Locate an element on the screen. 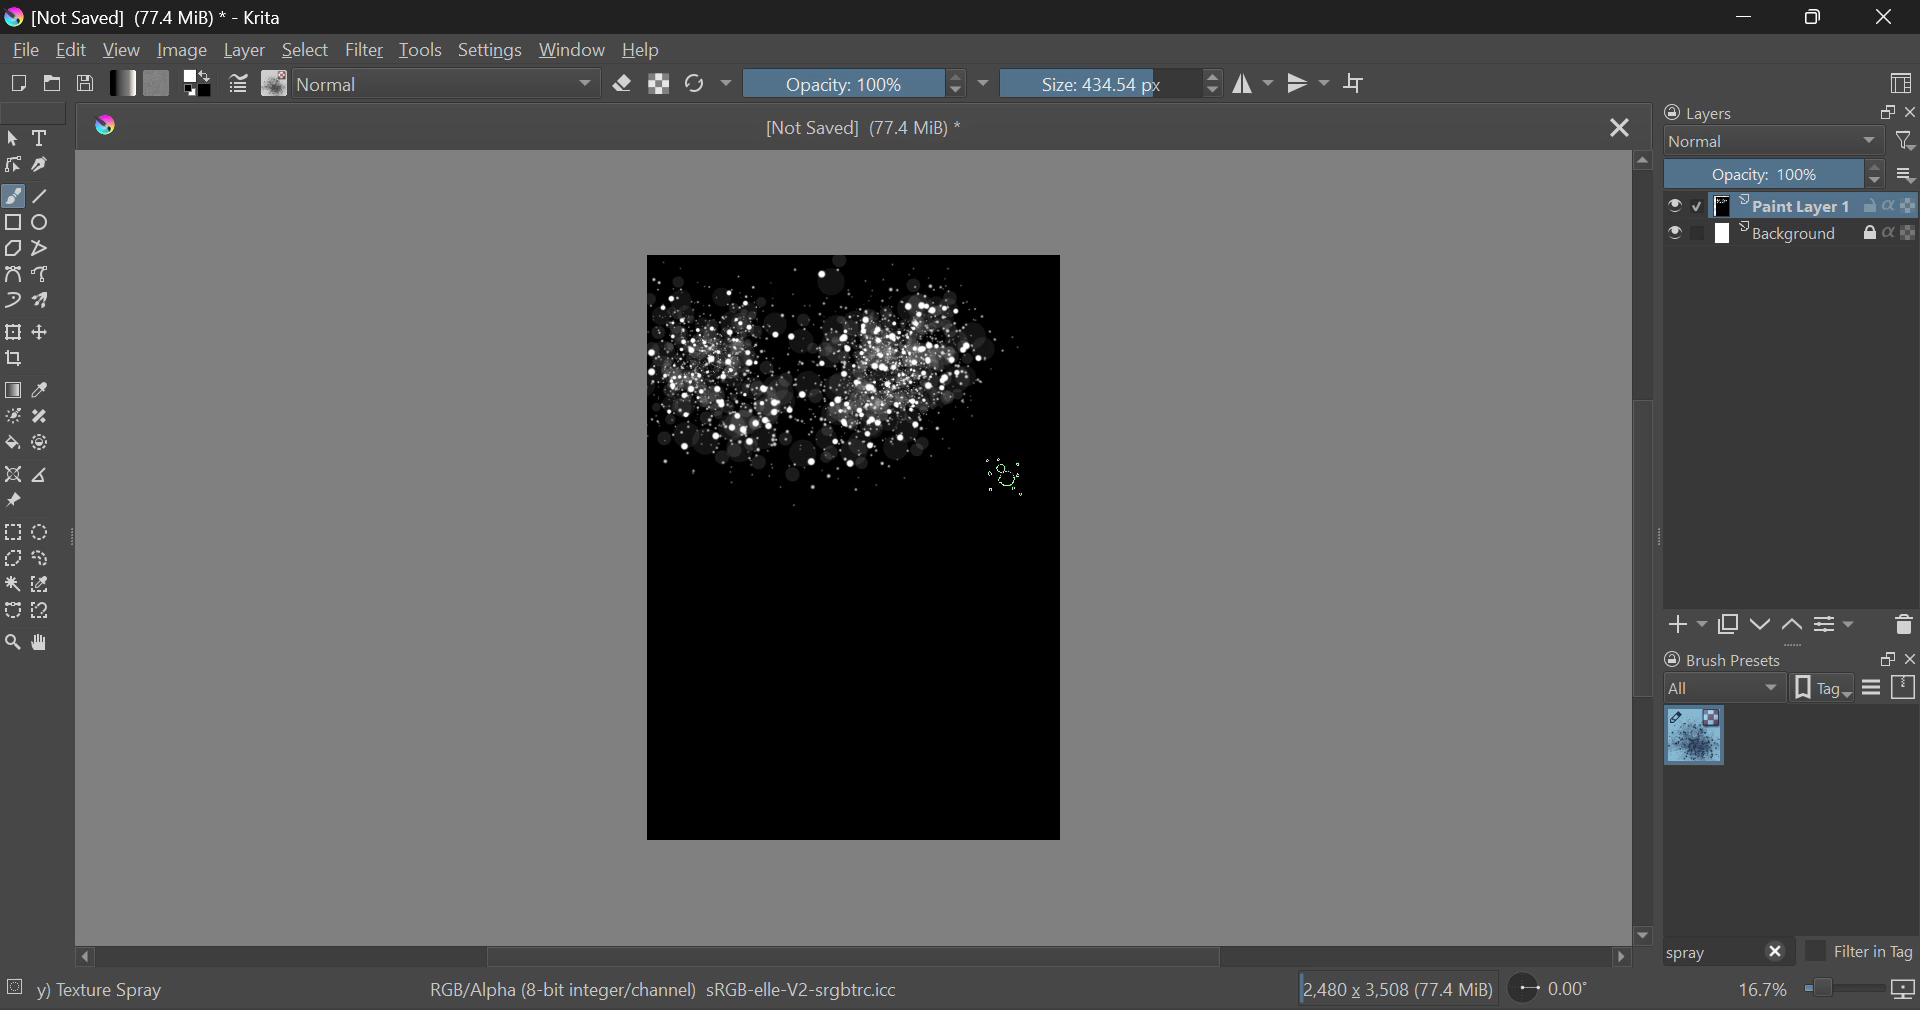  restore is located at coordinates (1883, 113).